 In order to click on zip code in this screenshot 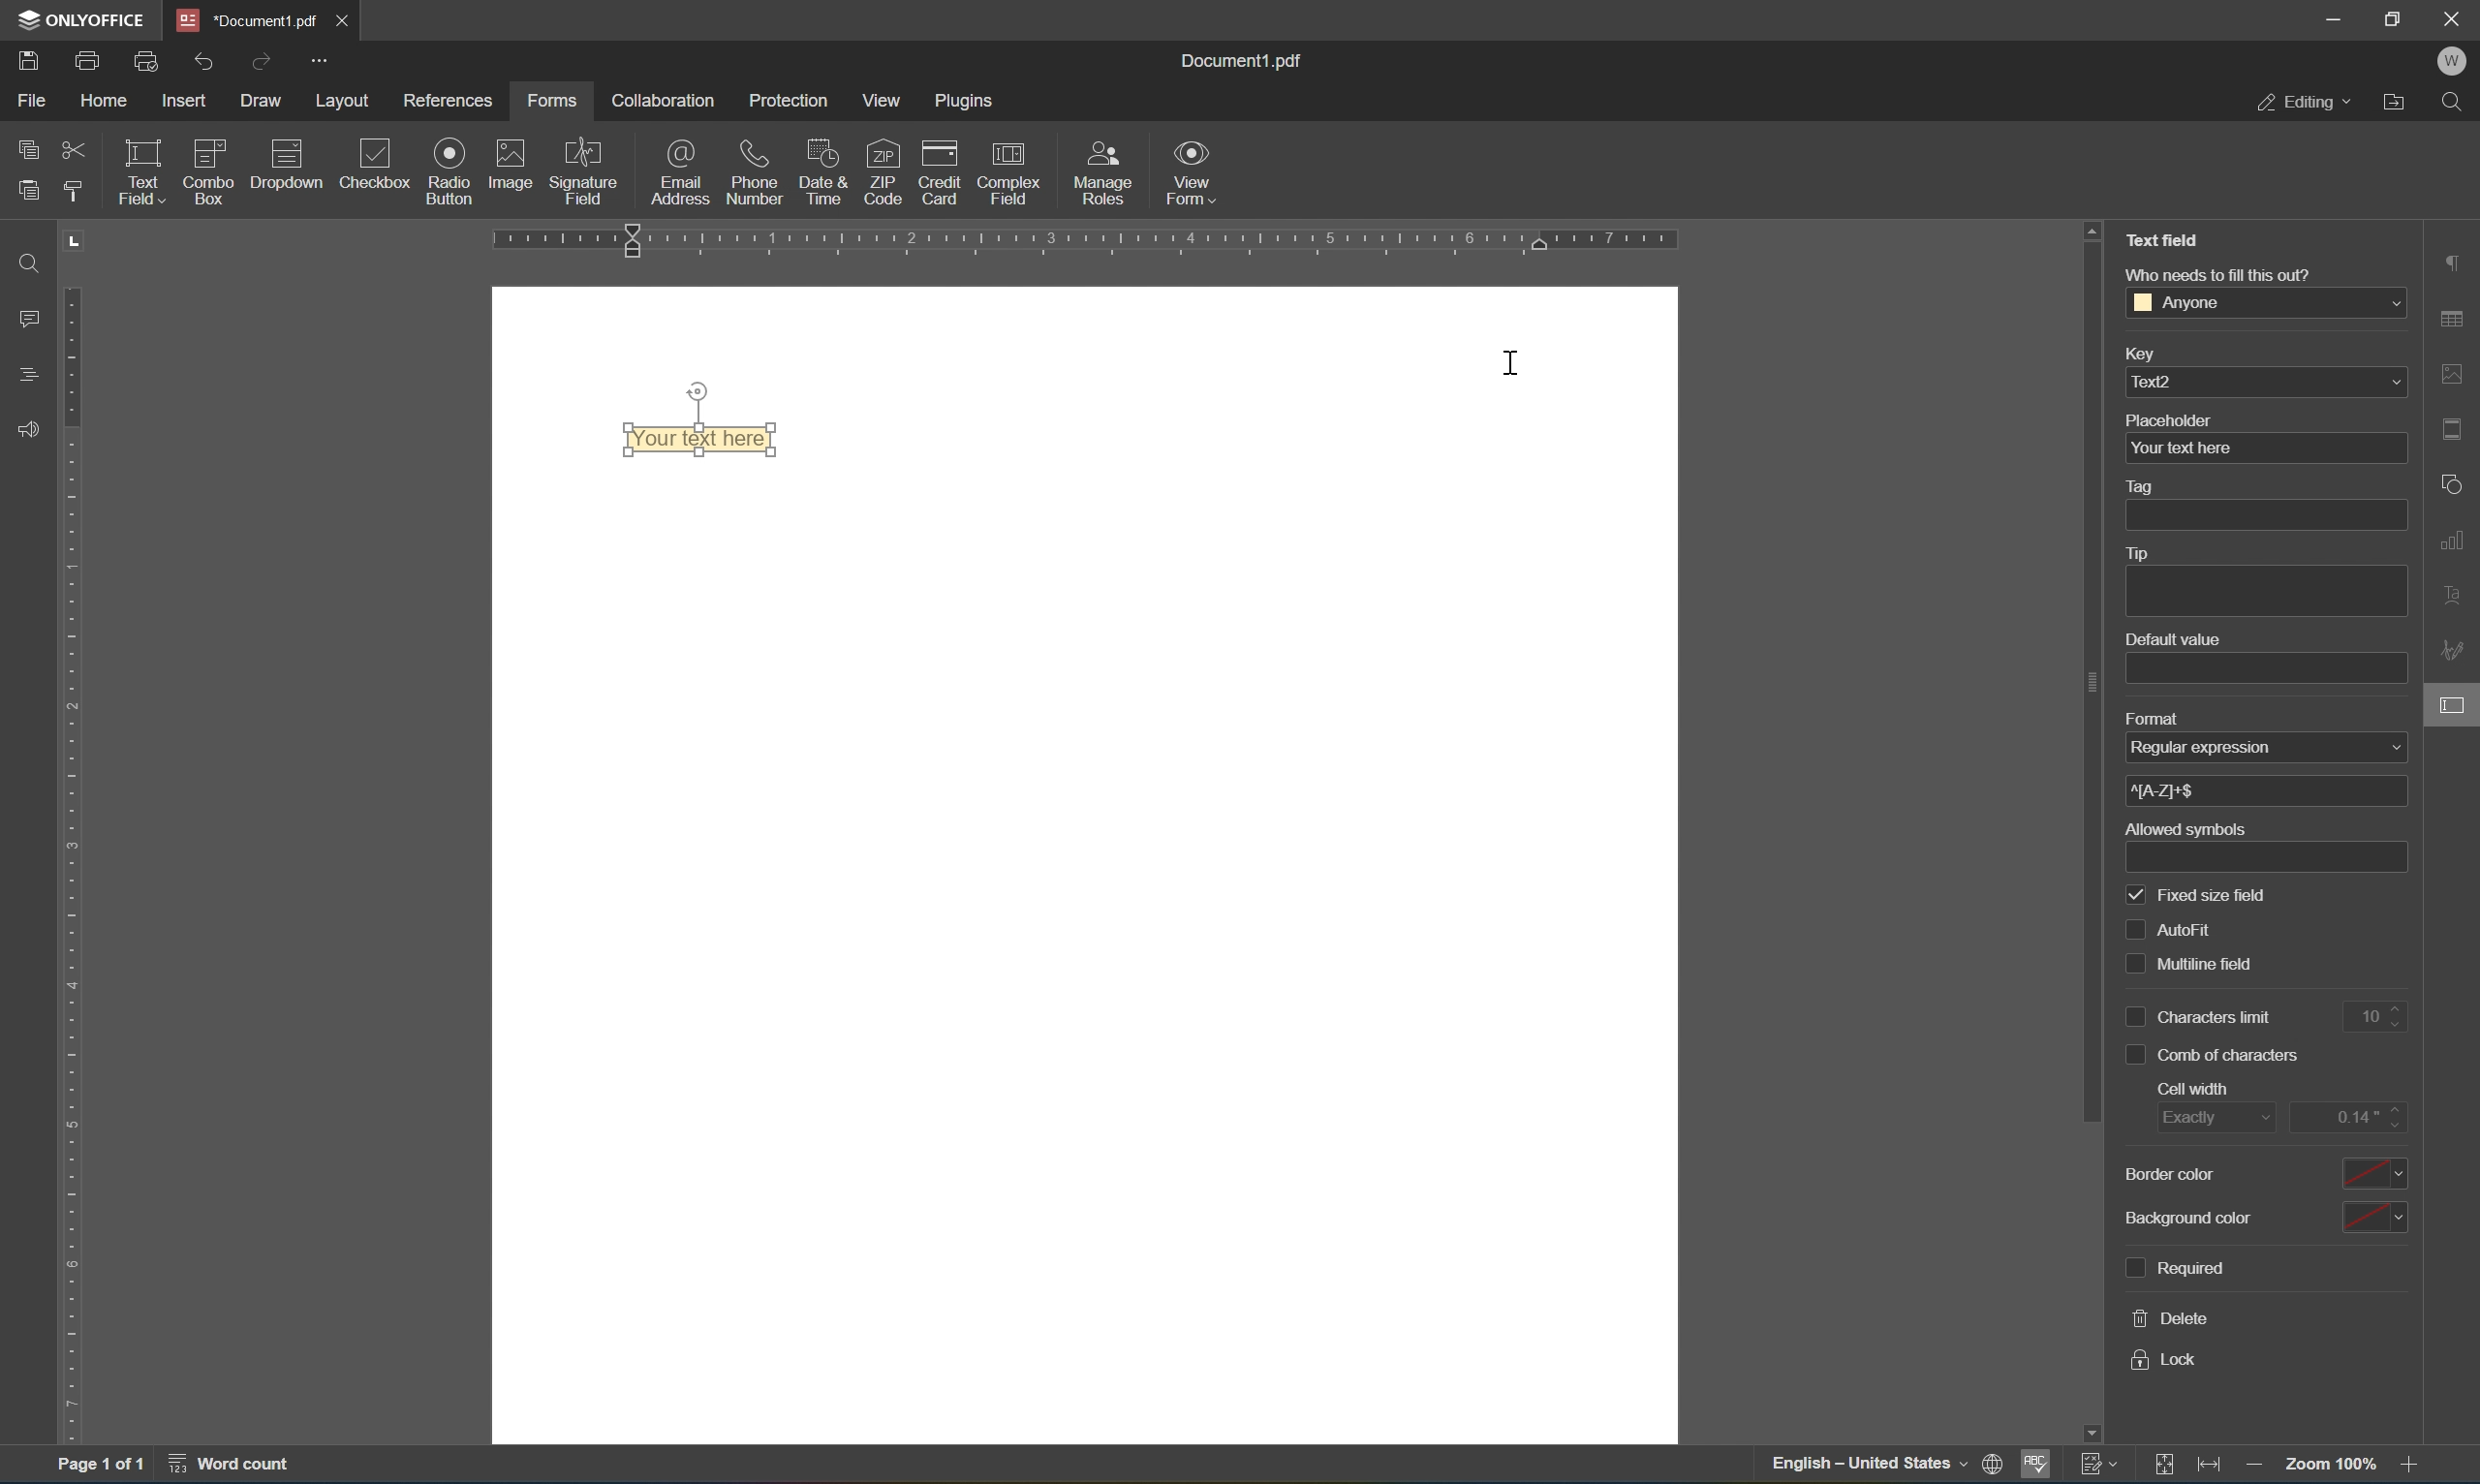, I will do `click(882, 172)`.